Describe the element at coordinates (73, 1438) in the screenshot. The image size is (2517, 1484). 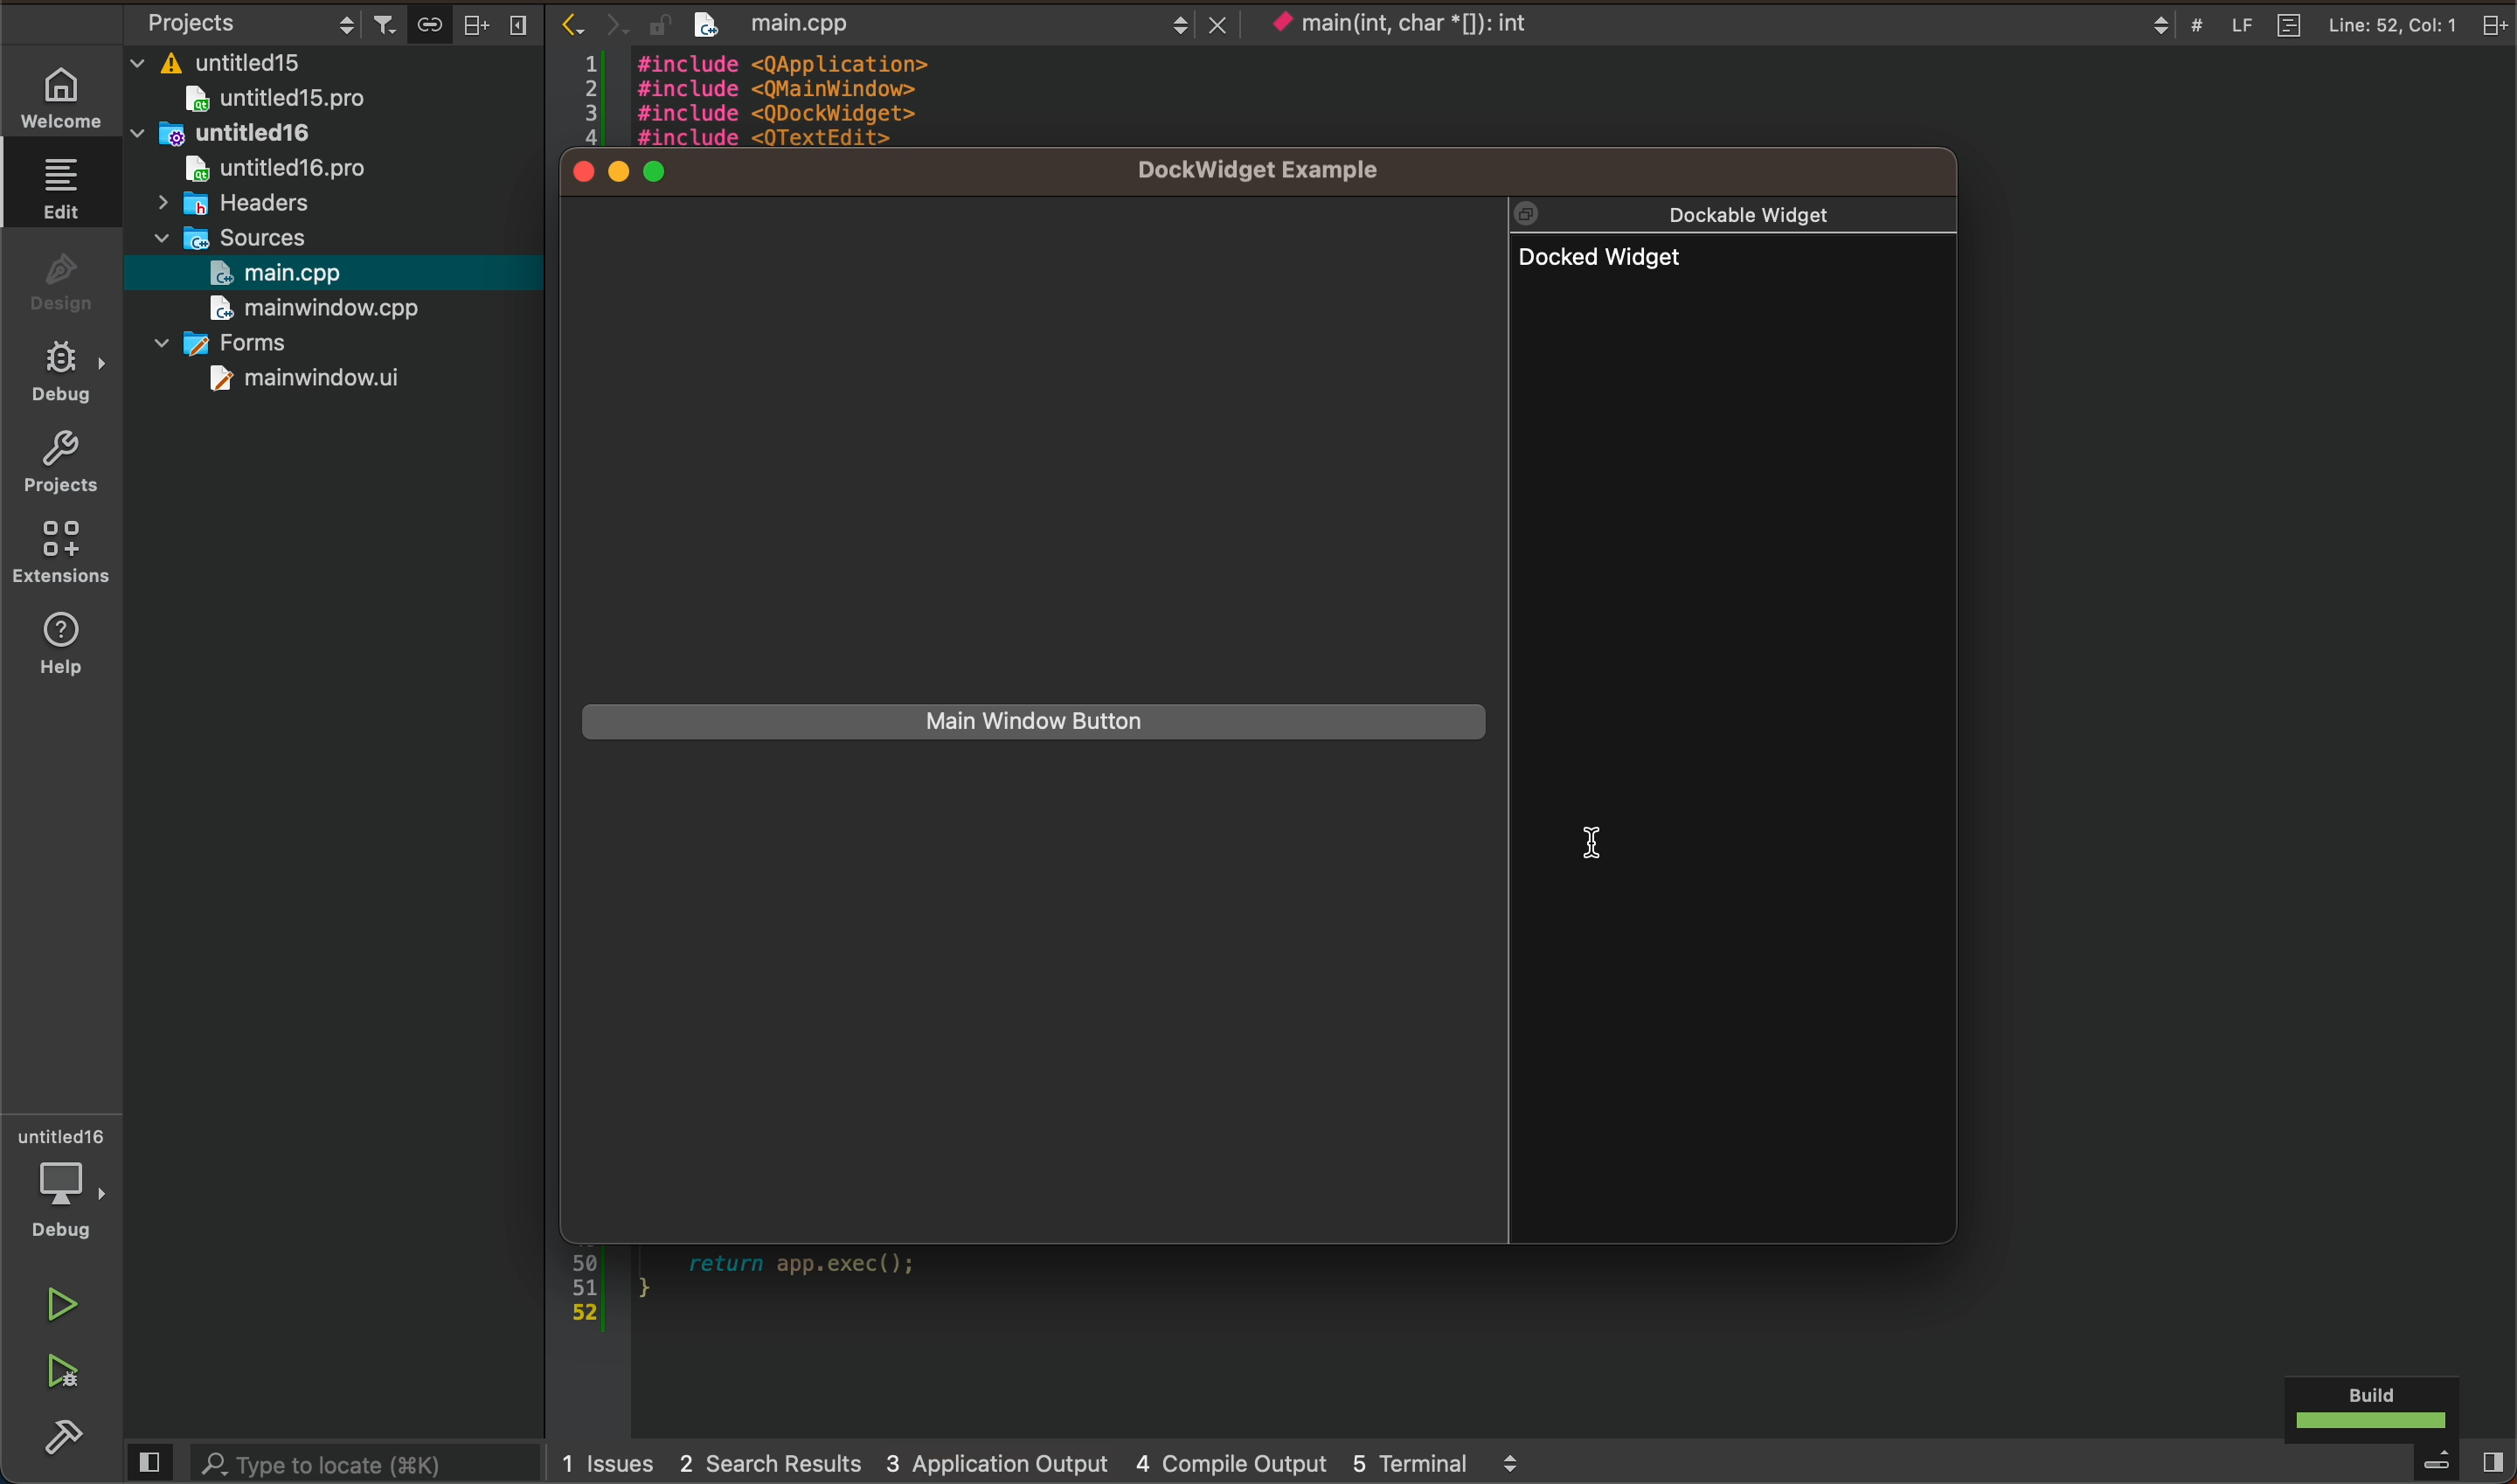
I see `build` at that location.